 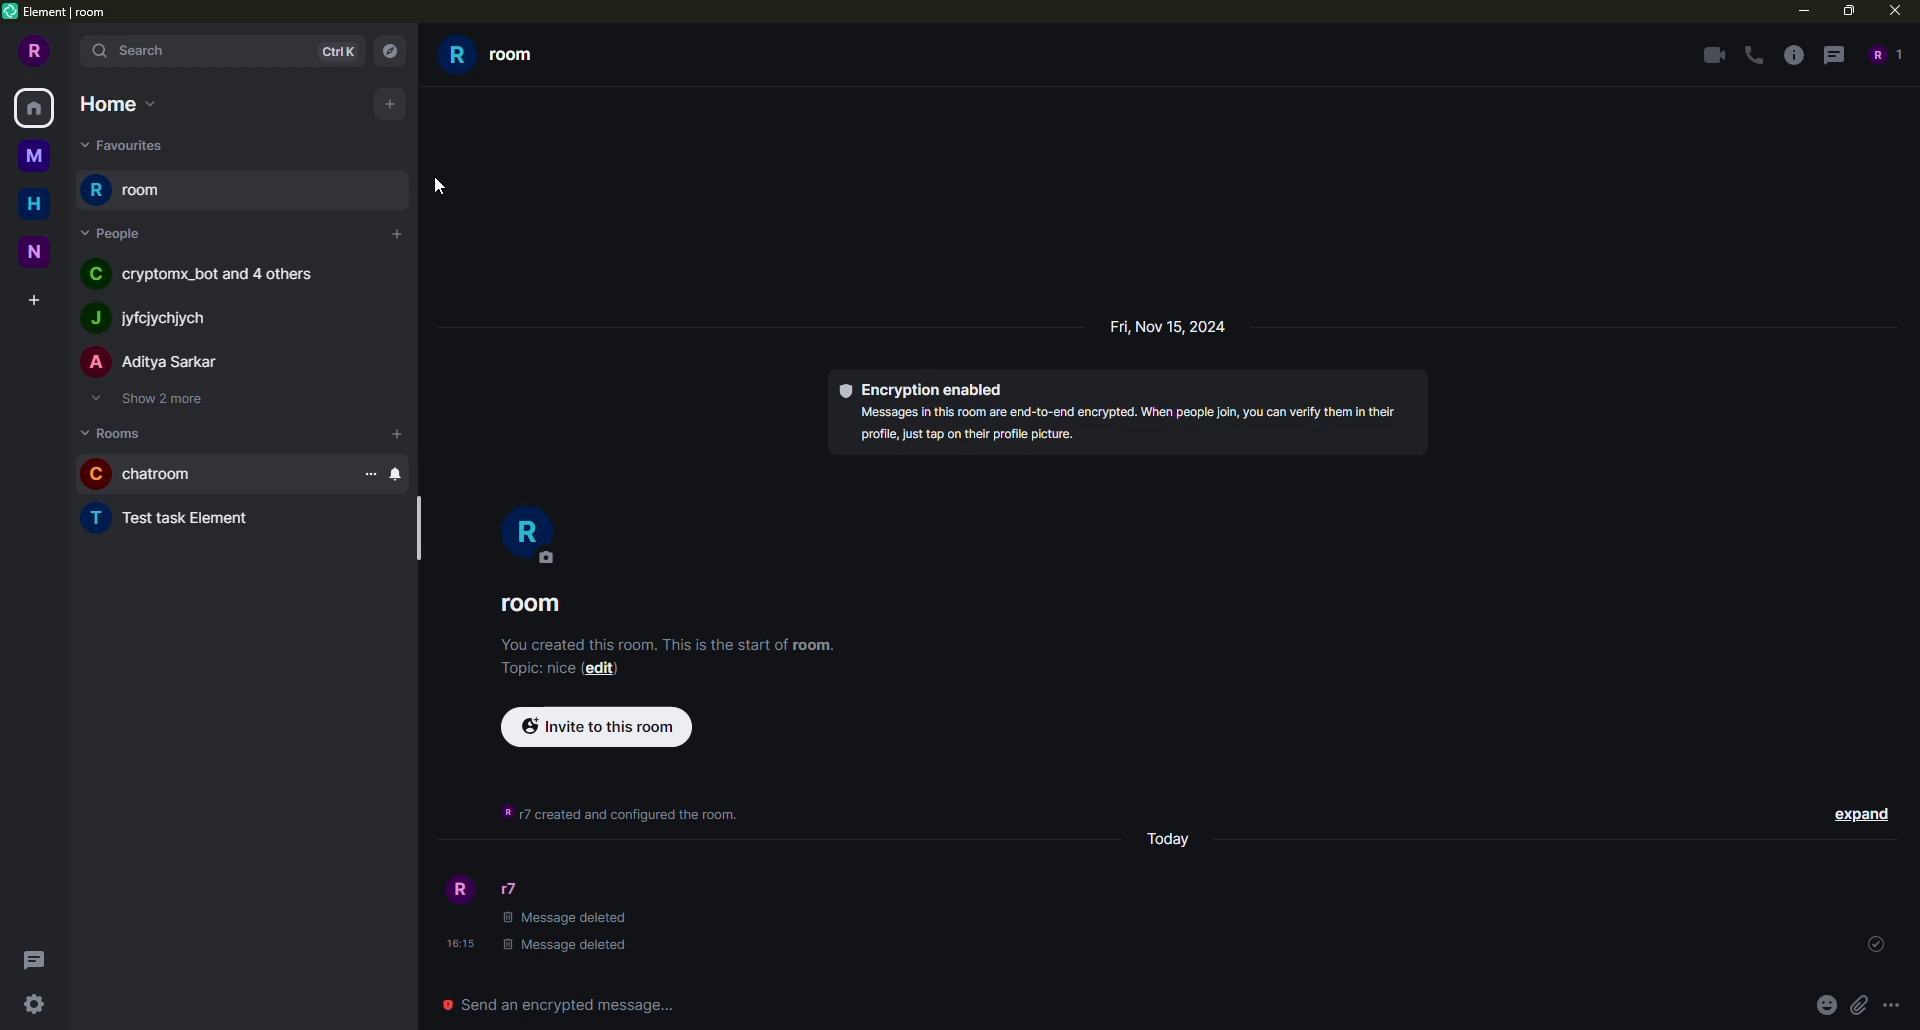 I want to click on people, so click(x=1884, y=54).